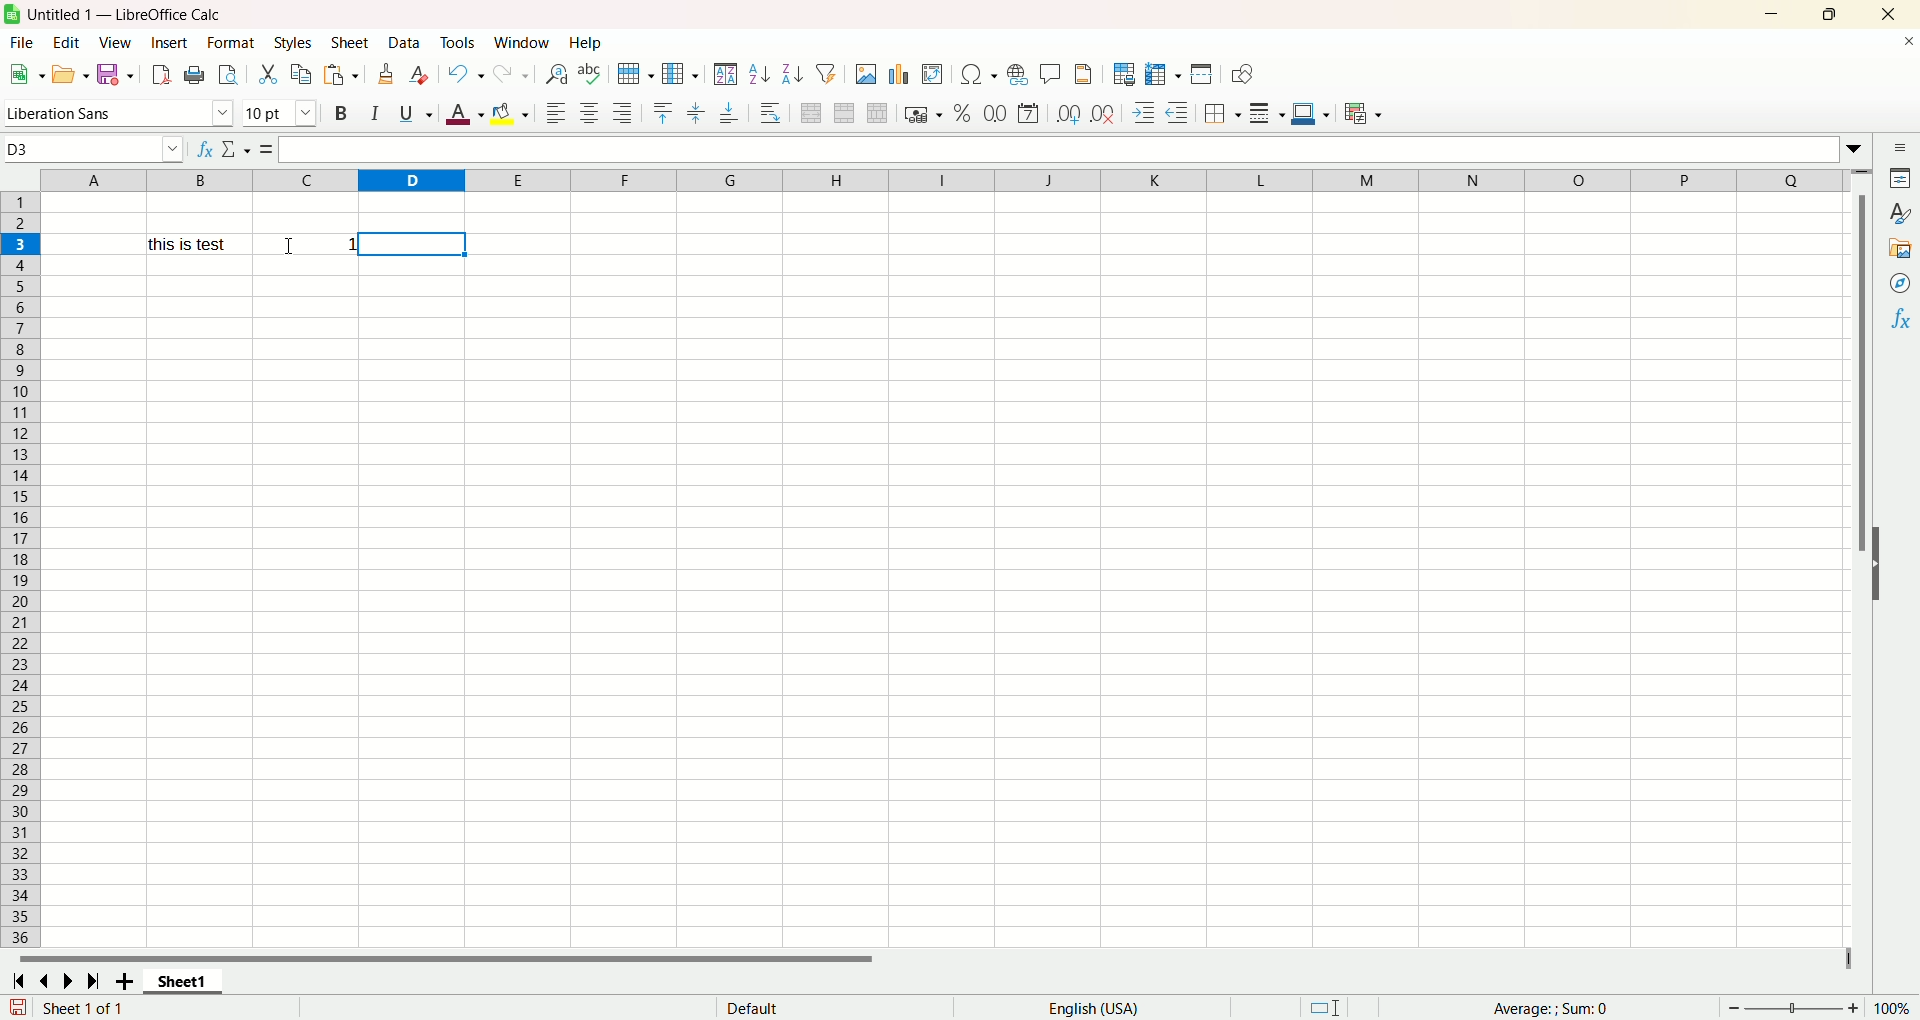 The height and width of the screenshot is (1020, 1920). Describe the element at coordinates (1885, 15) in the screenshot. I see `close` at that location.